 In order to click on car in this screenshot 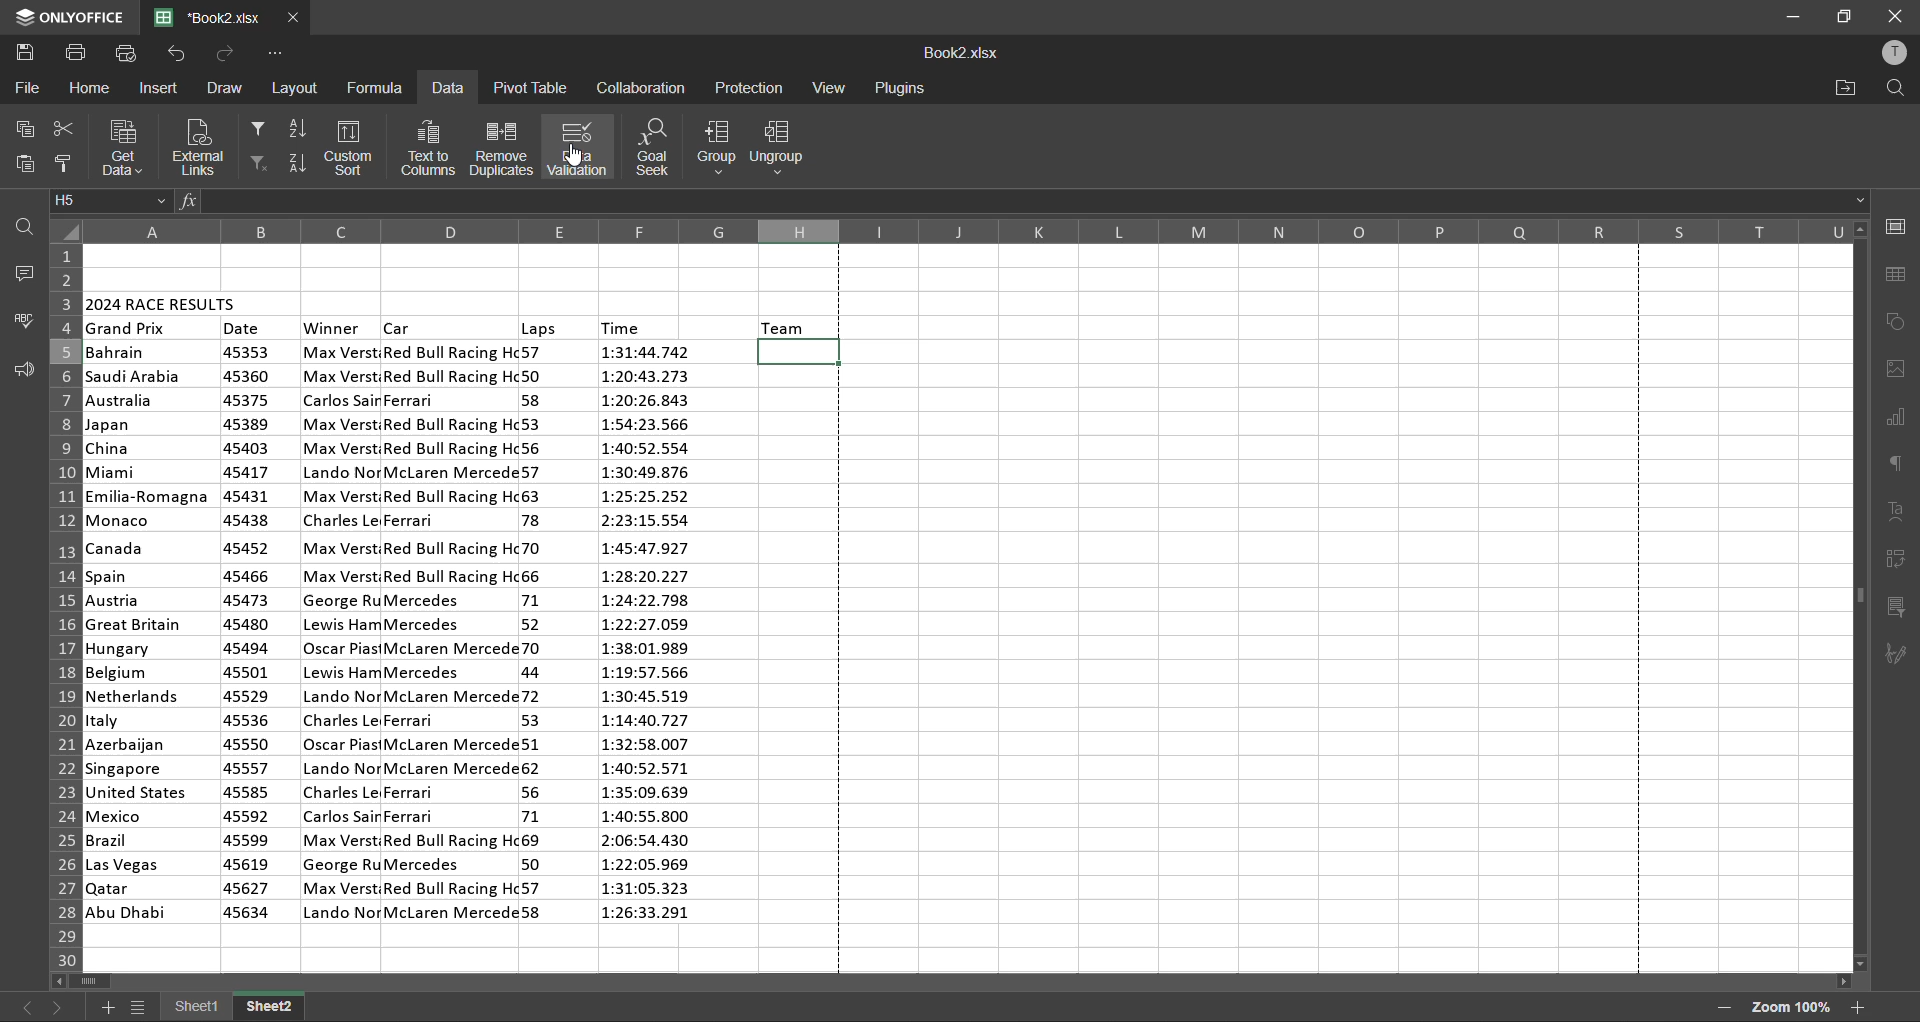, I will do `click(400, 326)`.